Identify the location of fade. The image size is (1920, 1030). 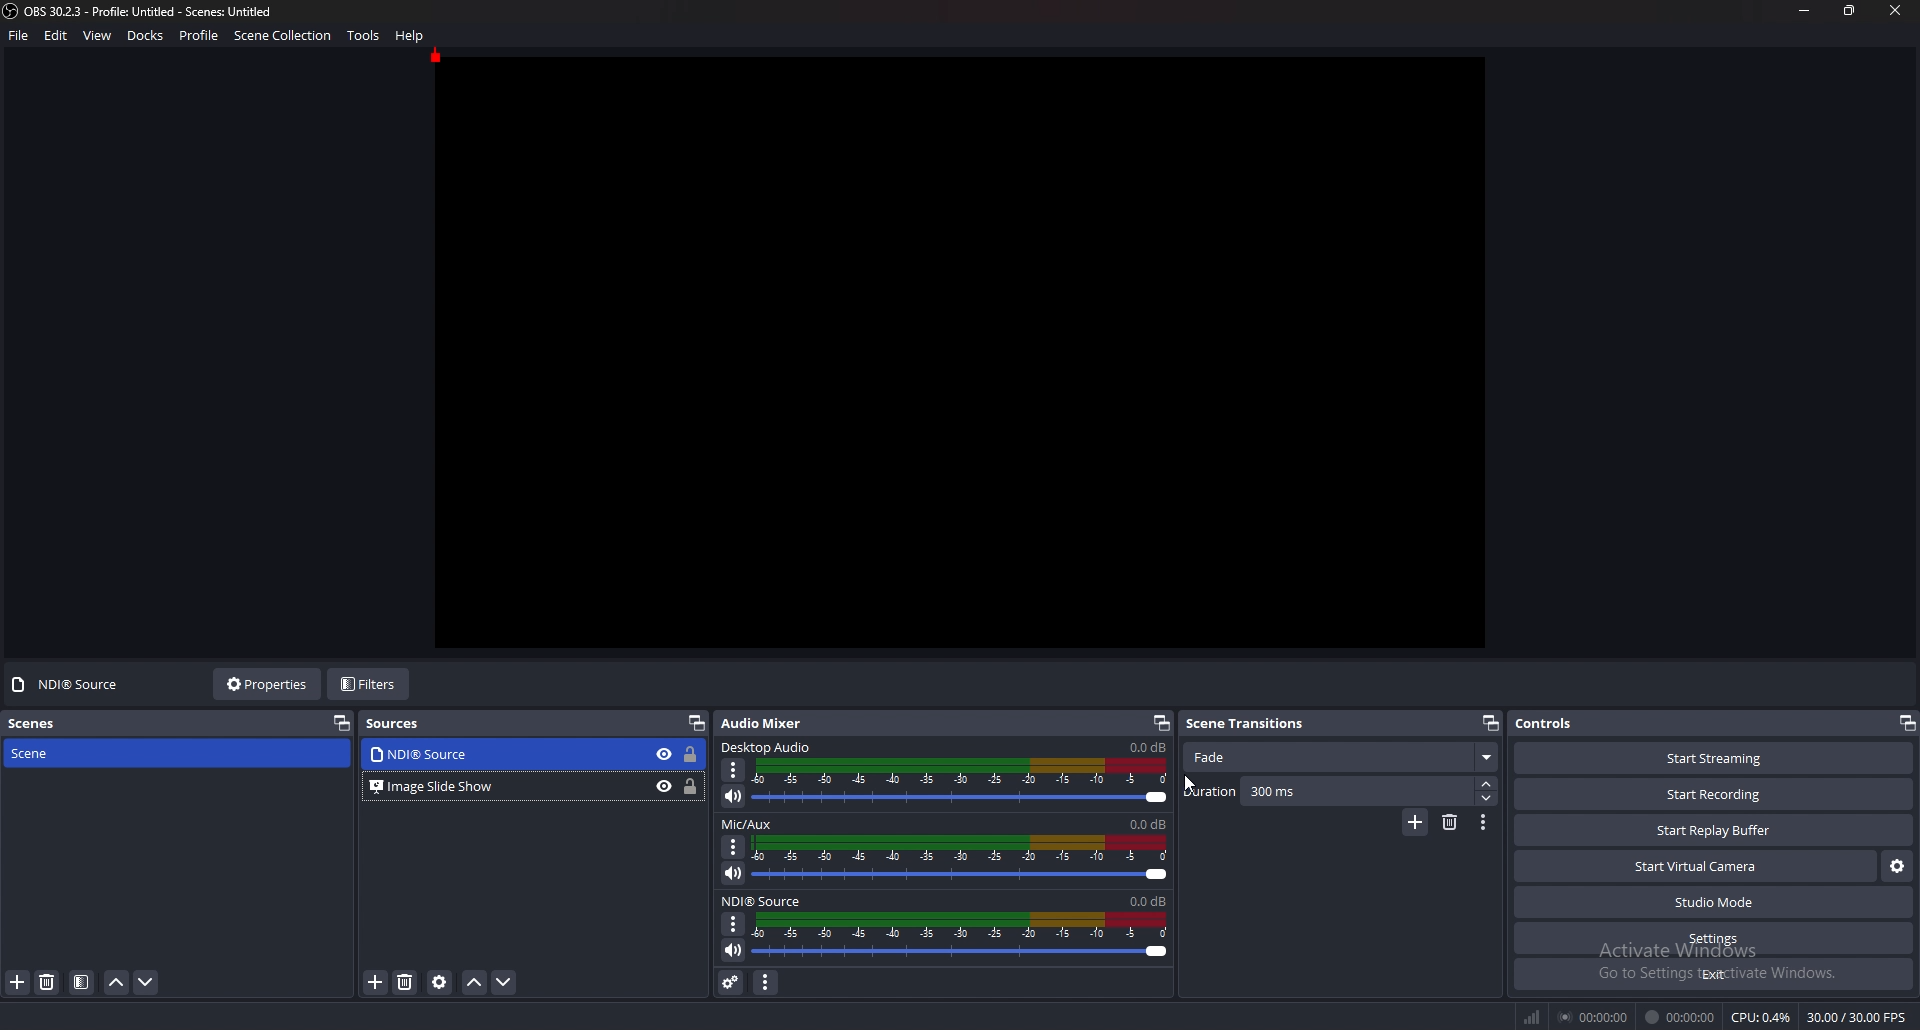
(1340, 758).